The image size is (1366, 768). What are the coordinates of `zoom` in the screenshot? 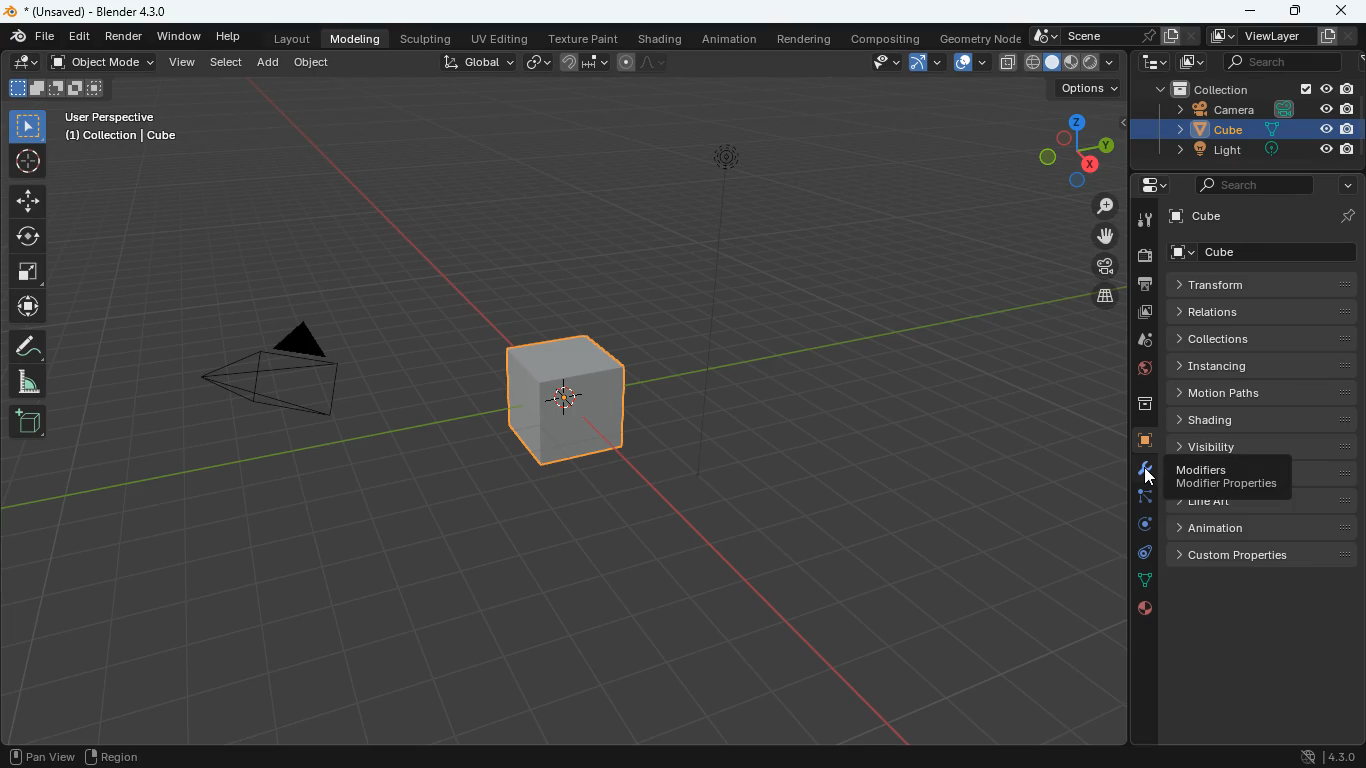 It's located at (1101, 207).